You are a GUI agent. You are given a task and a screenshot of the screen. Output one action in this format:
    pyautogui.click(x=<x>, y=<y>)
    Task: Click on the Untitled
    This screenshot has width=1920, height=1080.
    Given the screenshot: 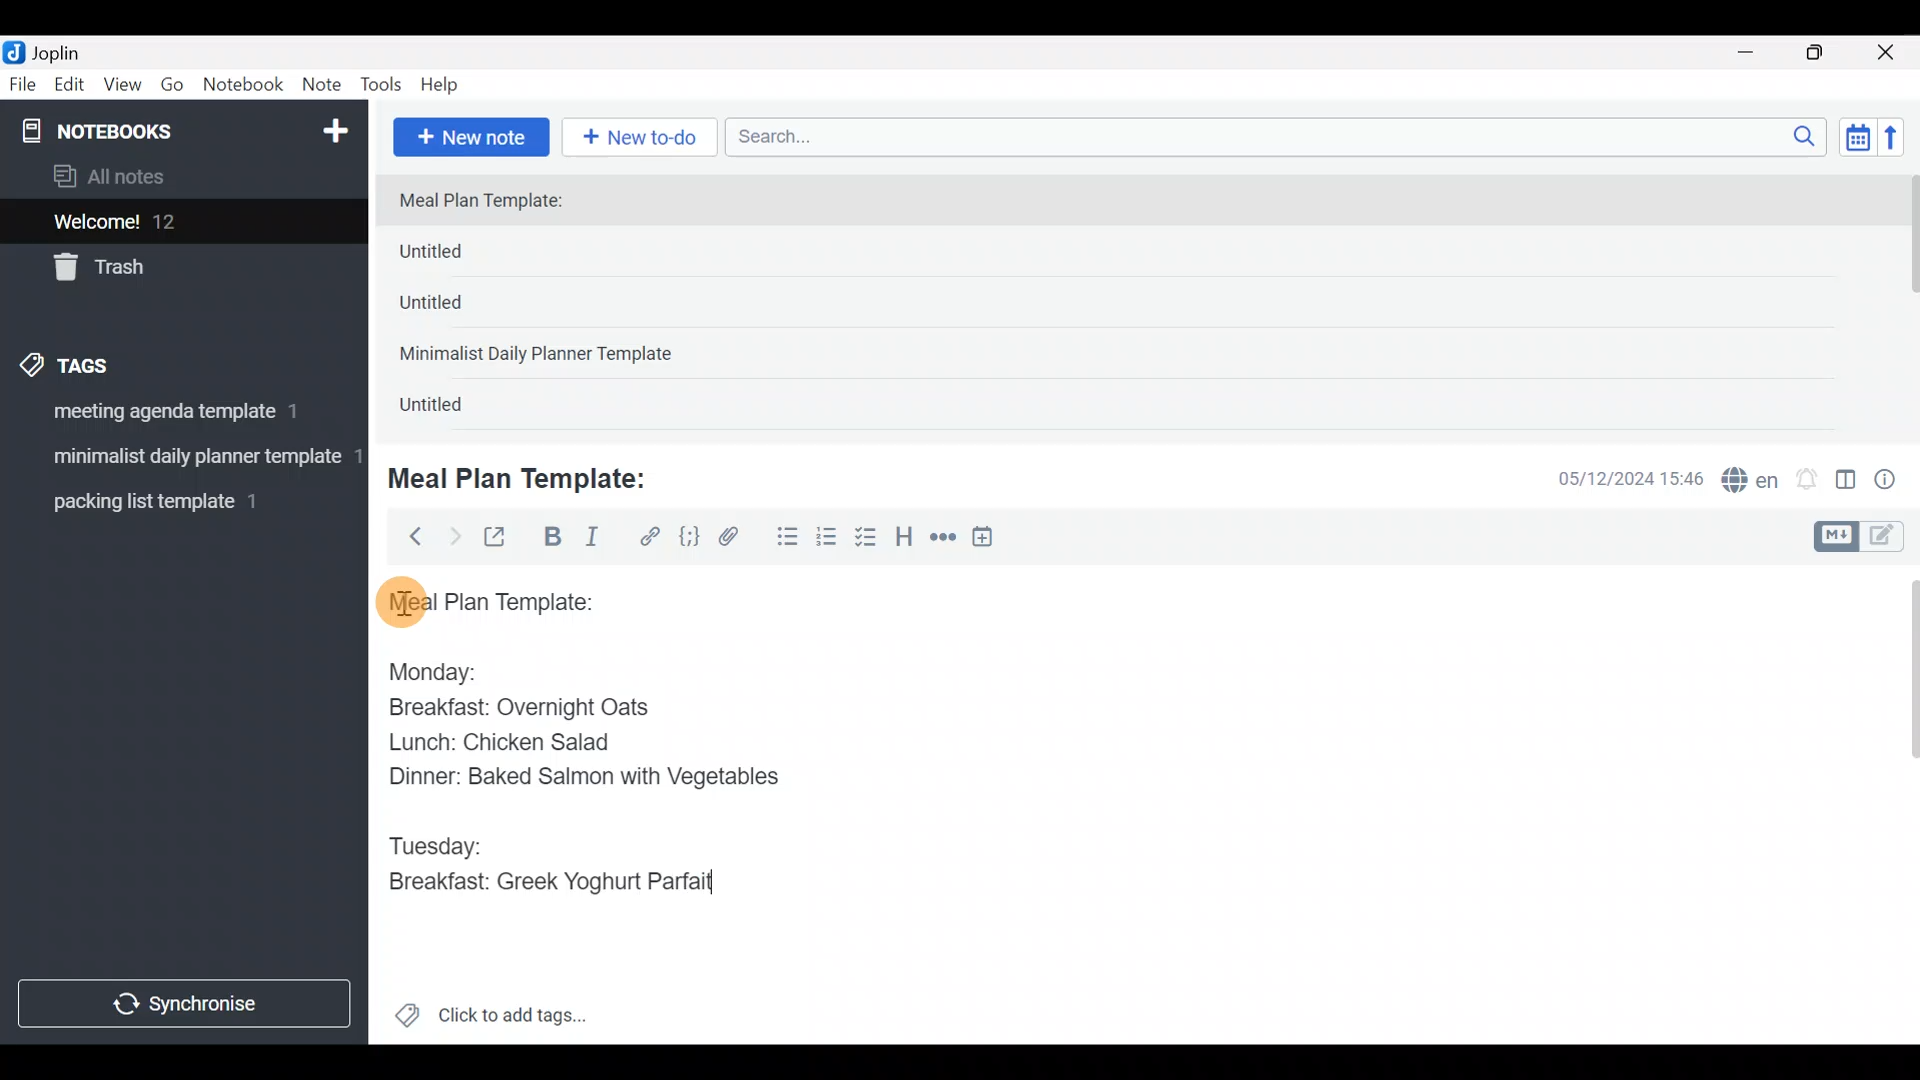 What is the action you would take?
    pyautogui.click(x=464, y=256)
    